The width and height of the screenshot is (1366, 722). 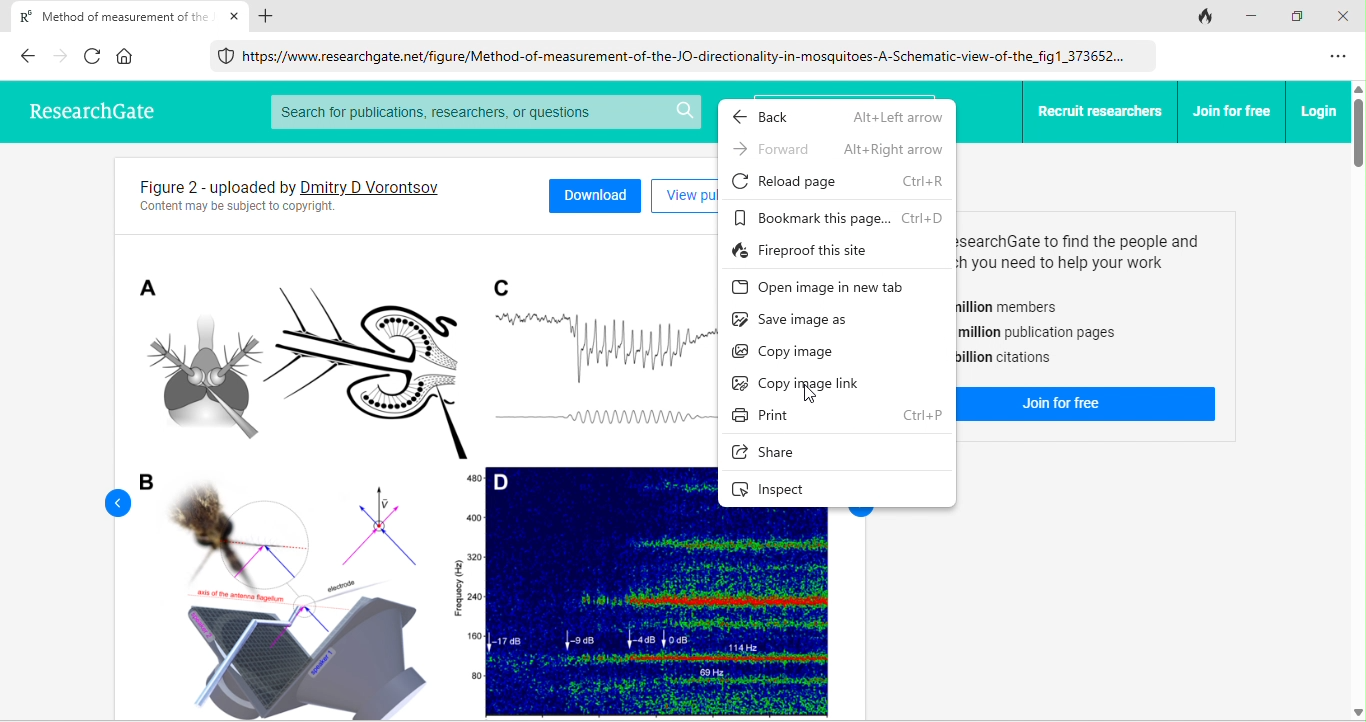 I want to click on bookmark this page, so click(x=839, y=216).